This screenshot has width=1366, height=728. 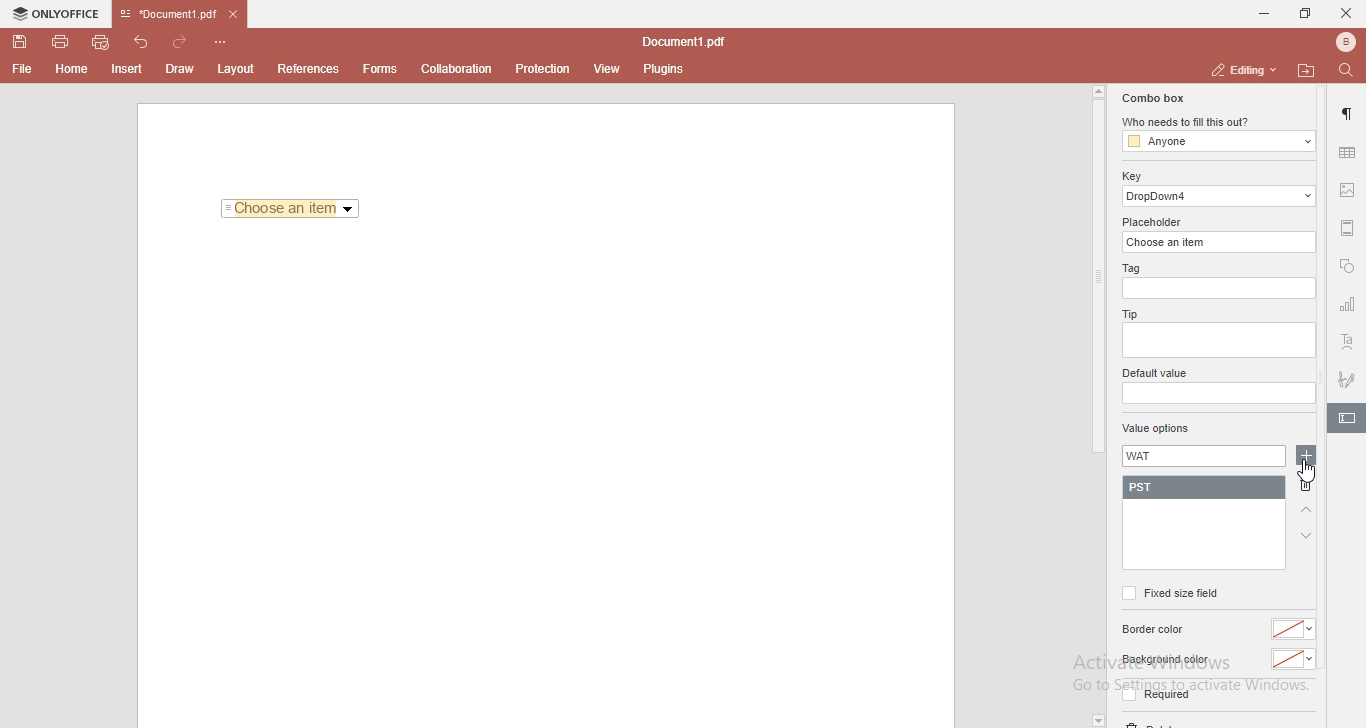 I want to click on background color, so click(x=1164, y=660).